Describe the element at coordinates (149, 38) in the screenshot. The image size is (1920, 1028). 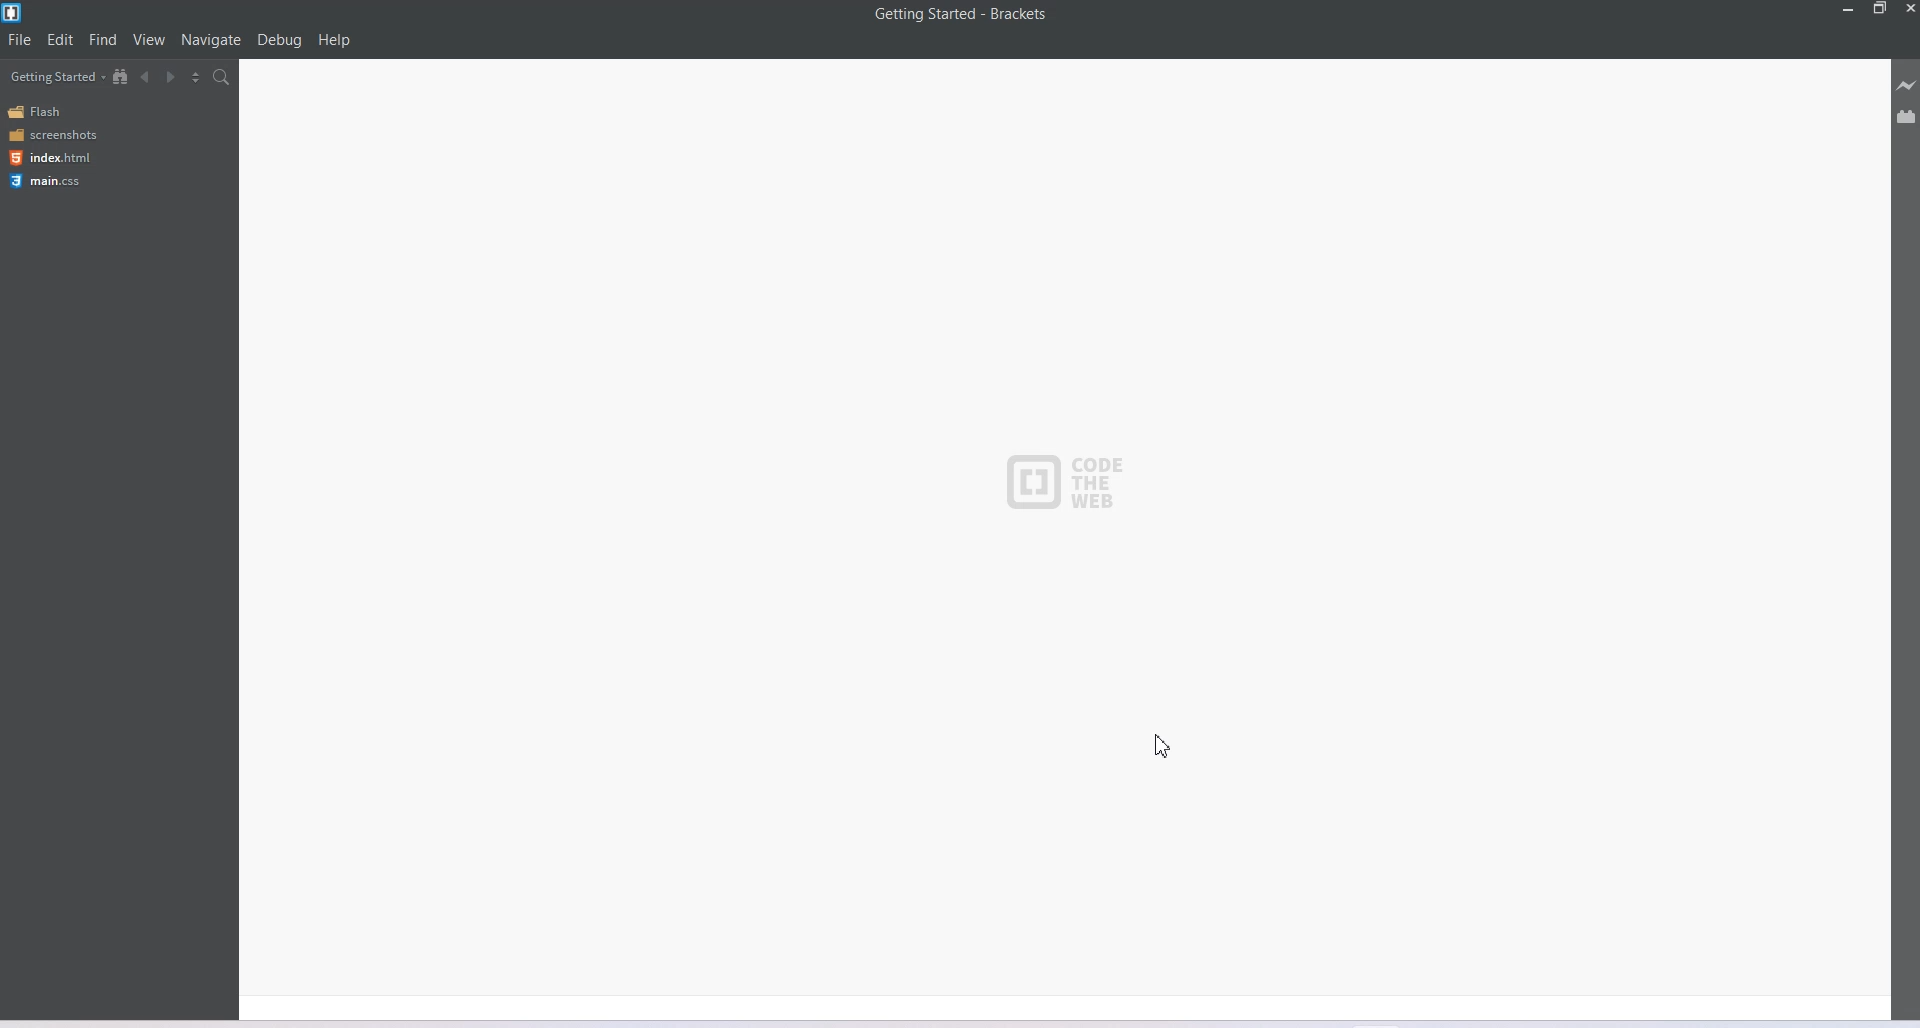
I see `View` at that location.